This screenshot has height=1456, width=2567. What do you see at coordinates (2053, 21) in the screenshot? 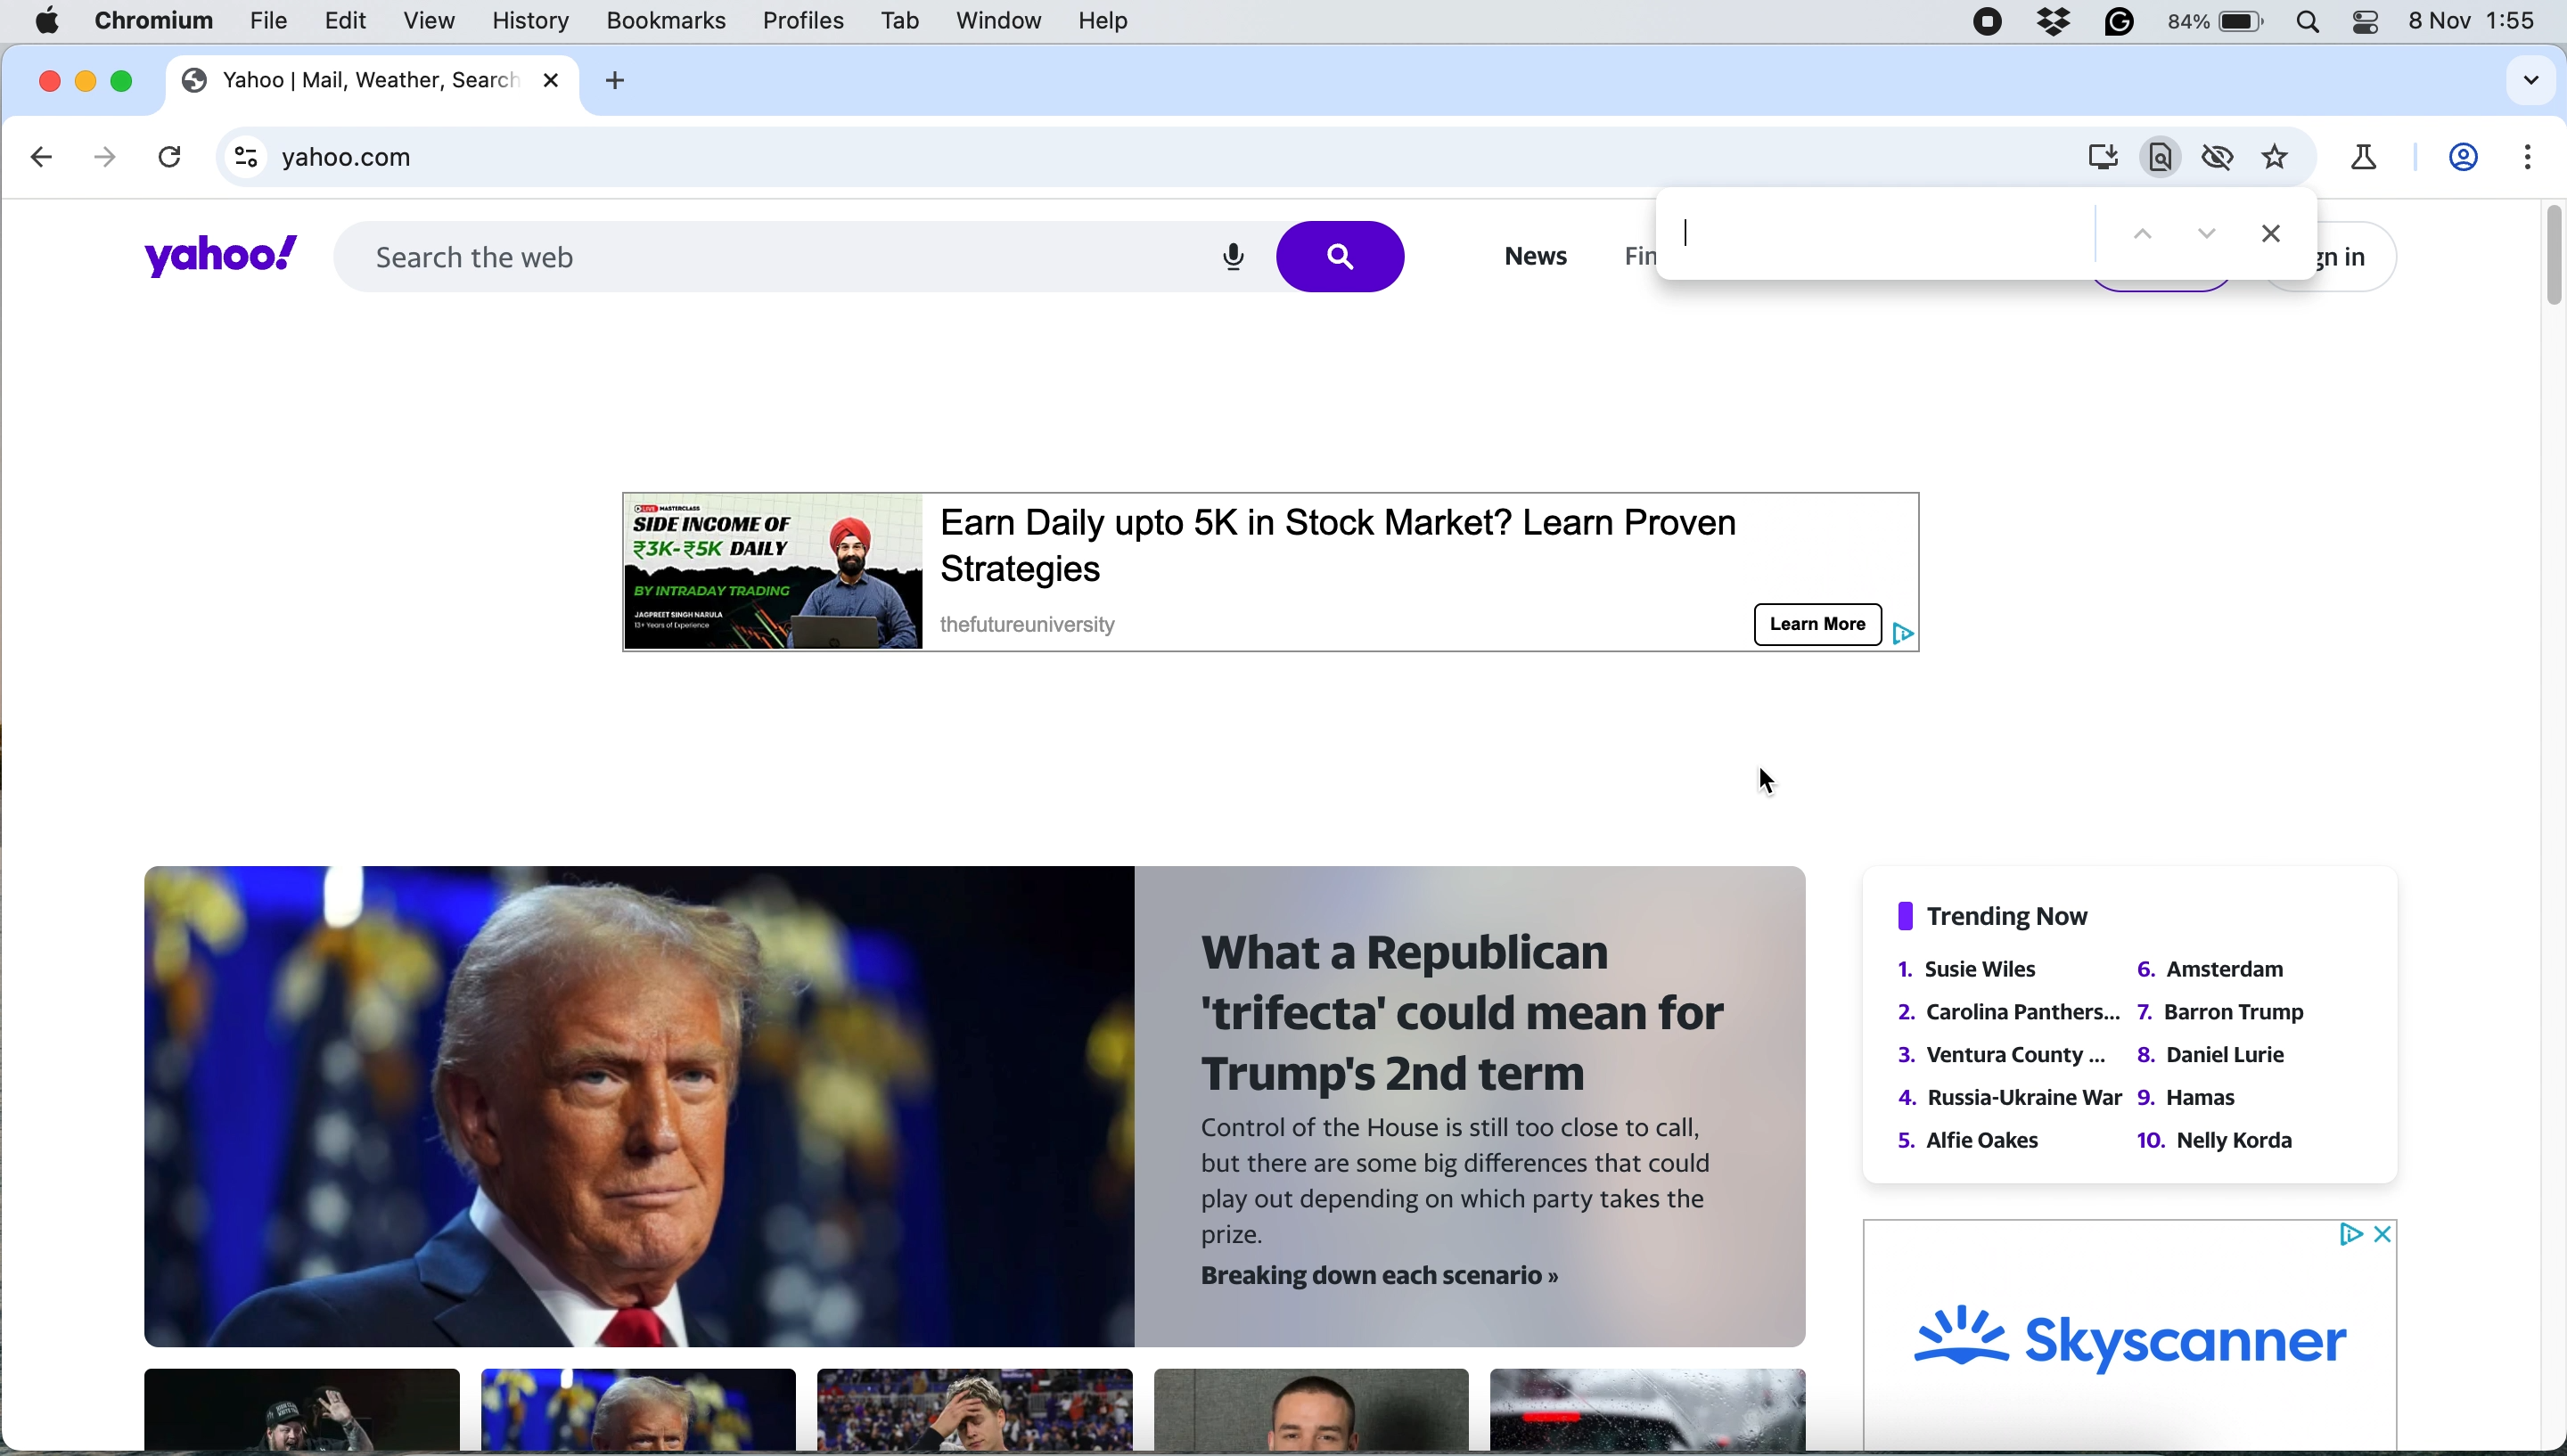
I see `dropbox` at bounding box center [2053, 21].